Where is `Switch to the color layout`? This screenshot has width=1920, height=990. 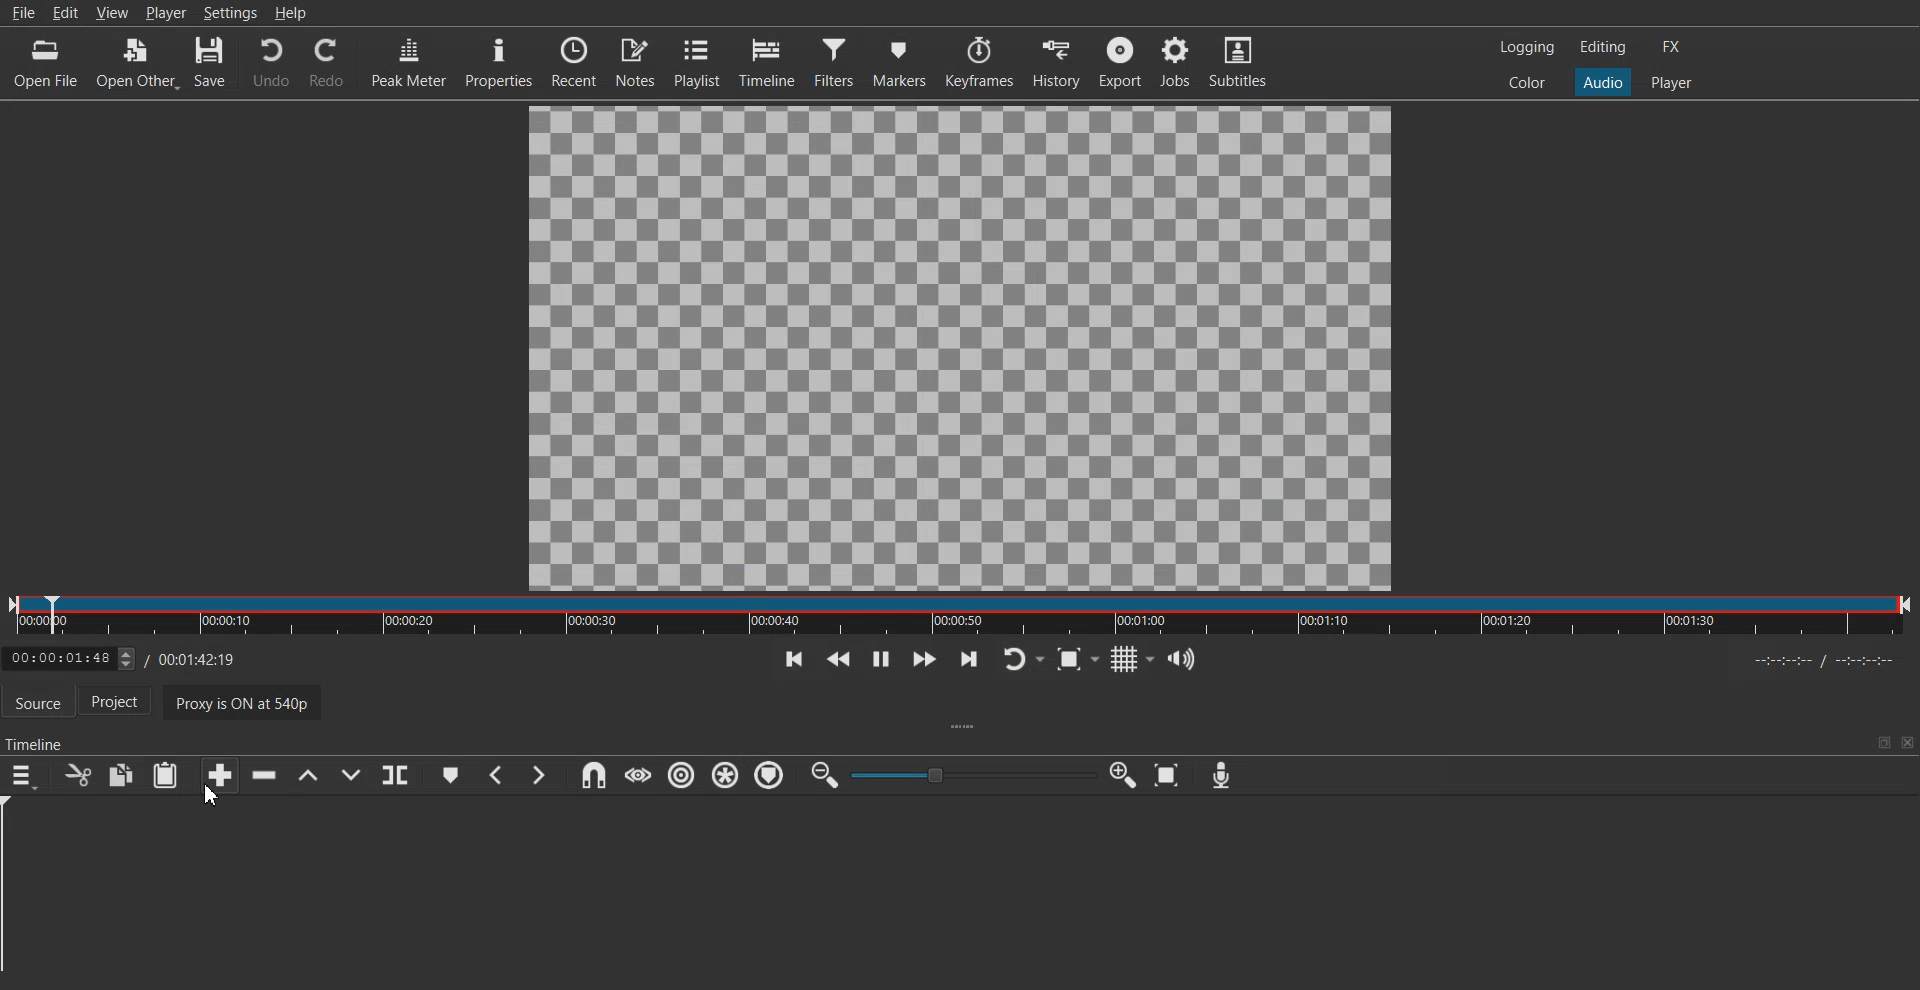 Switch to the color layout is located at coordinates (1529, 83).